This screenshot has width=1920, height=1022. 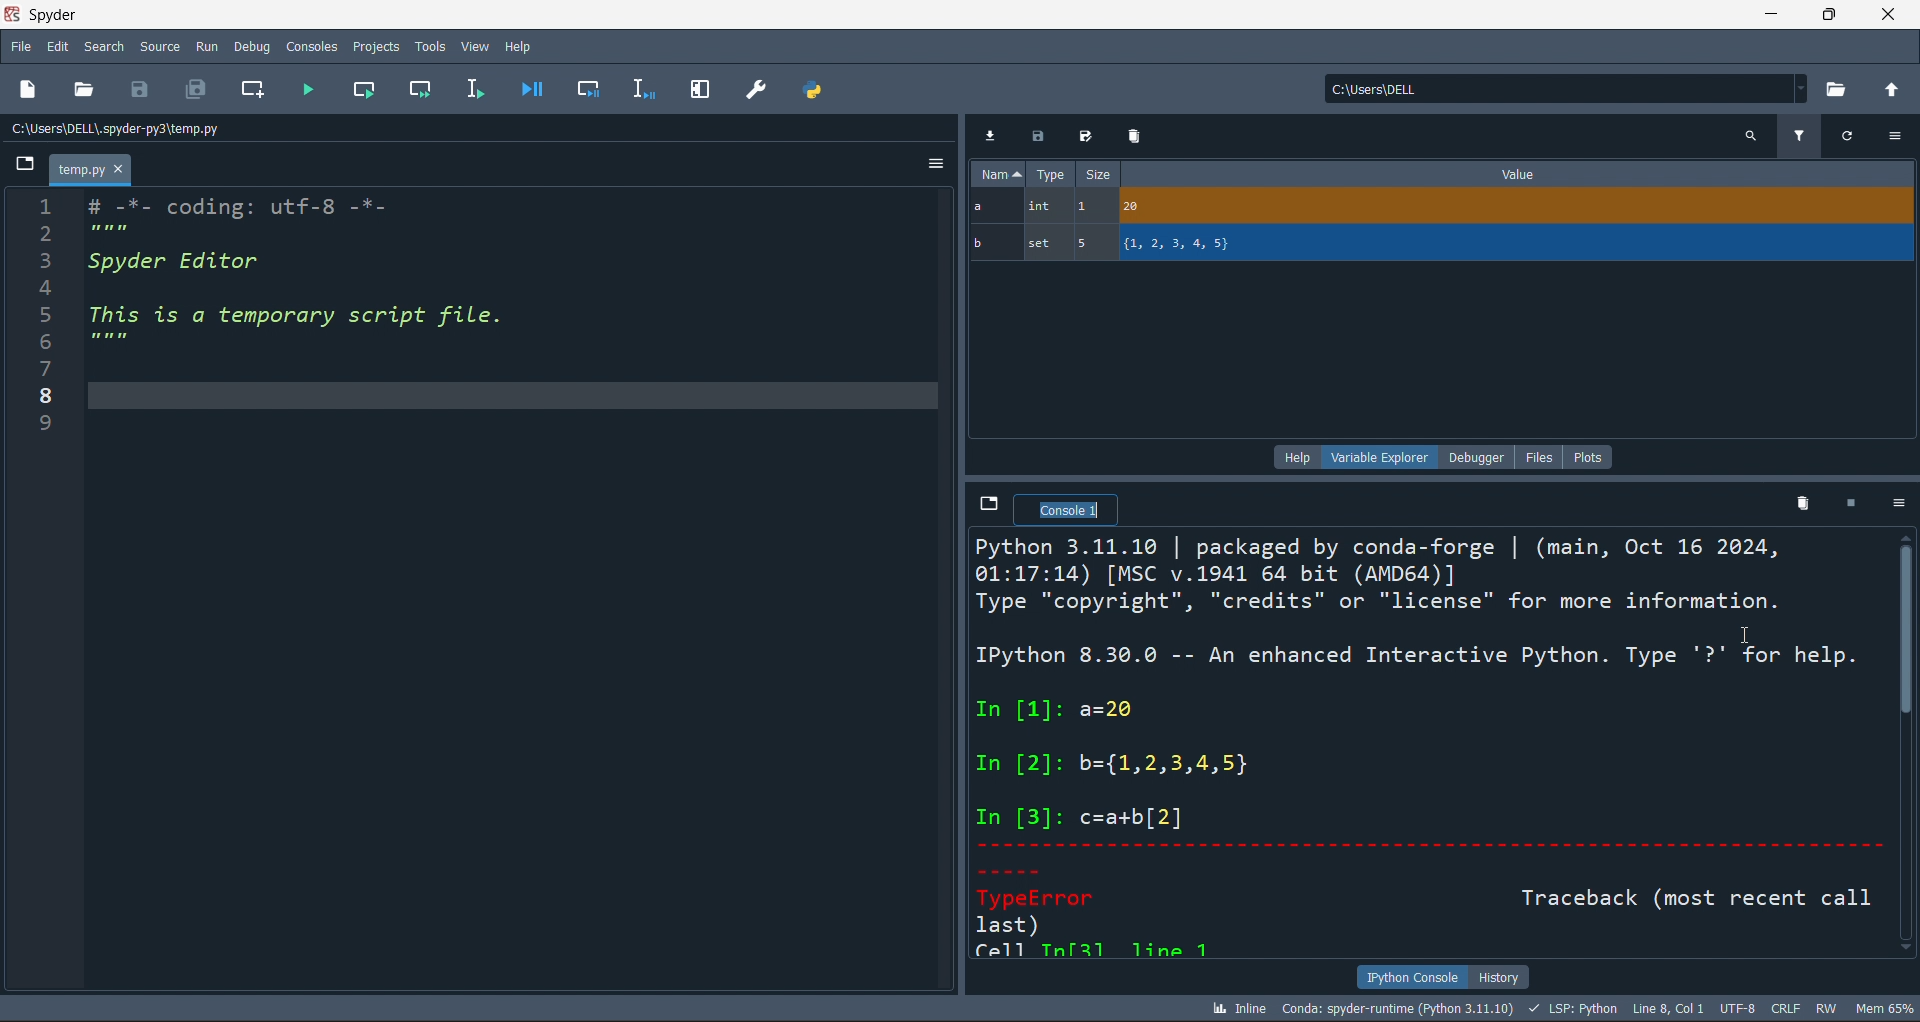 What do you see at coordinates (252, 45) in the screenshot?
I see `debuf` at bounding box center [252, 45].